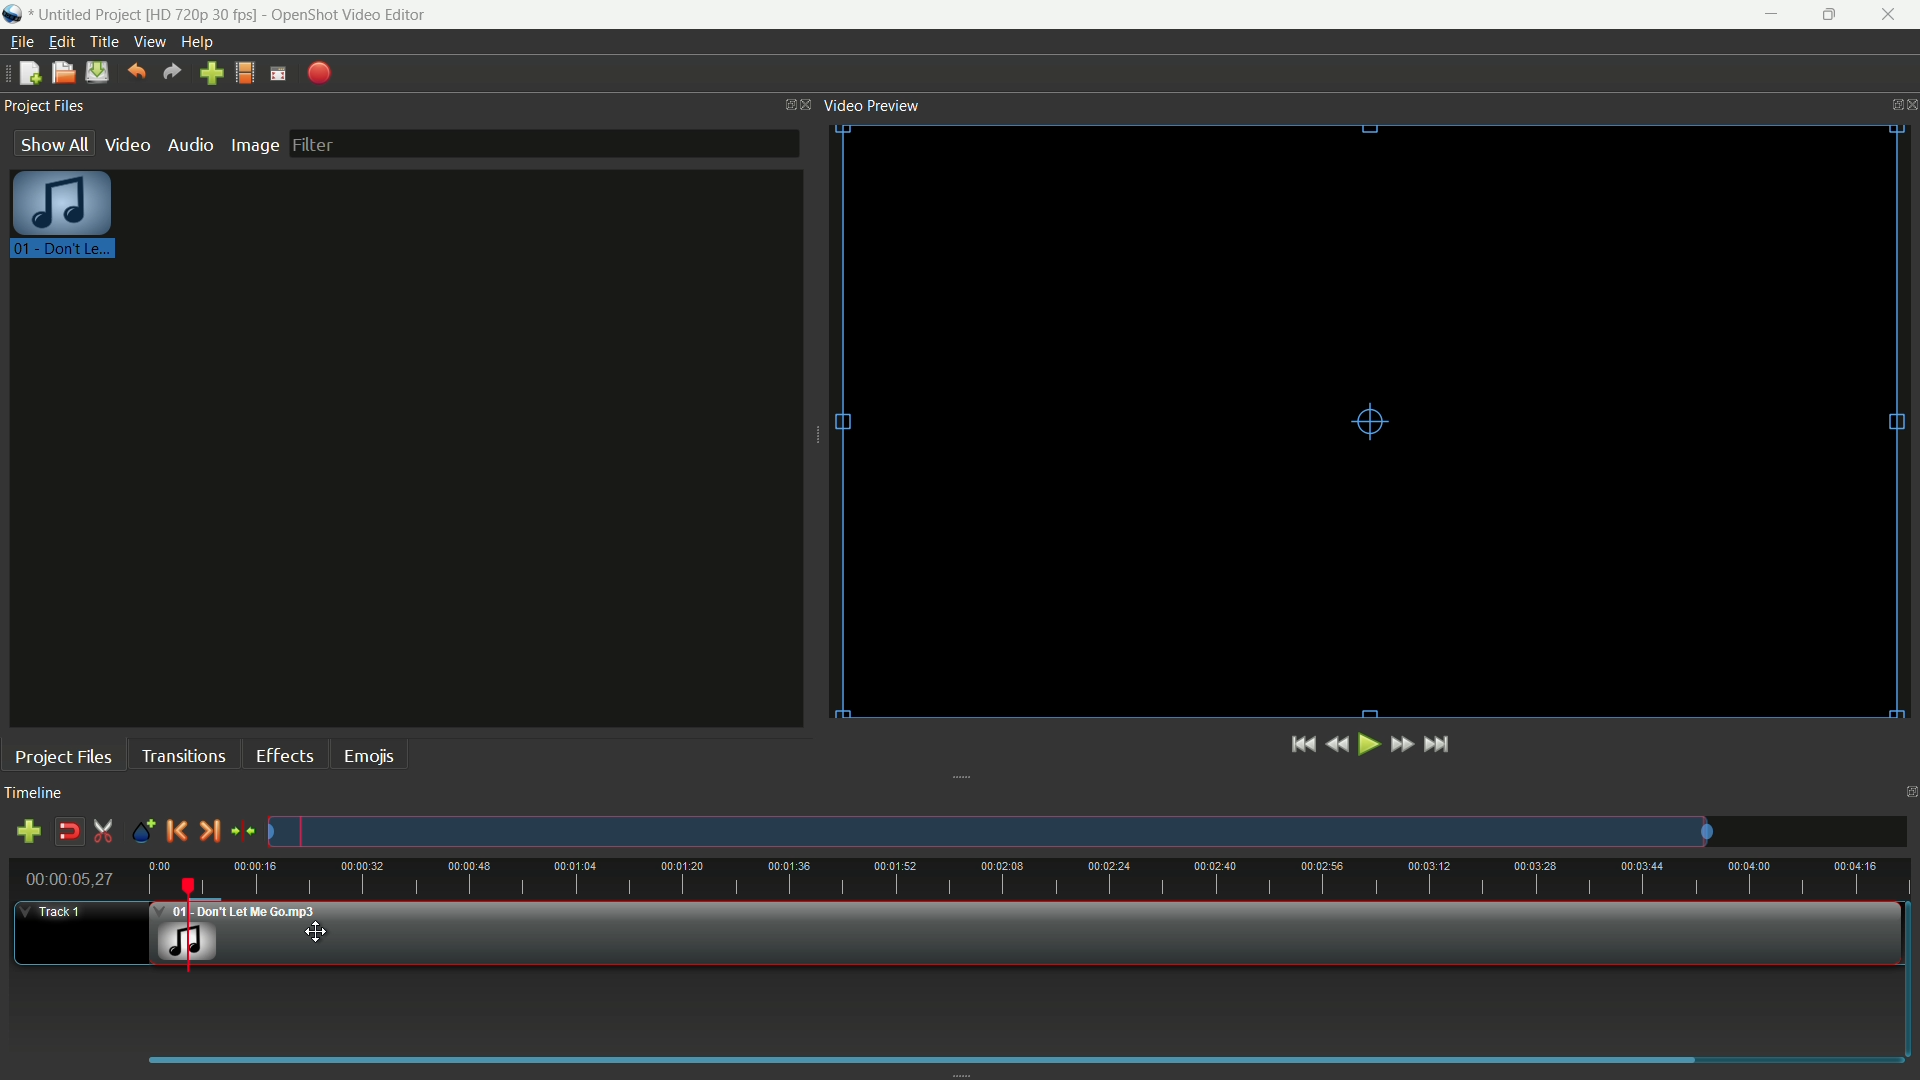 The height and width of the screenshot is (1080, 1920). What do you see at coordinates (197, 42) in the screenshot?
I see `help menu` at bounding box center [197, 42].